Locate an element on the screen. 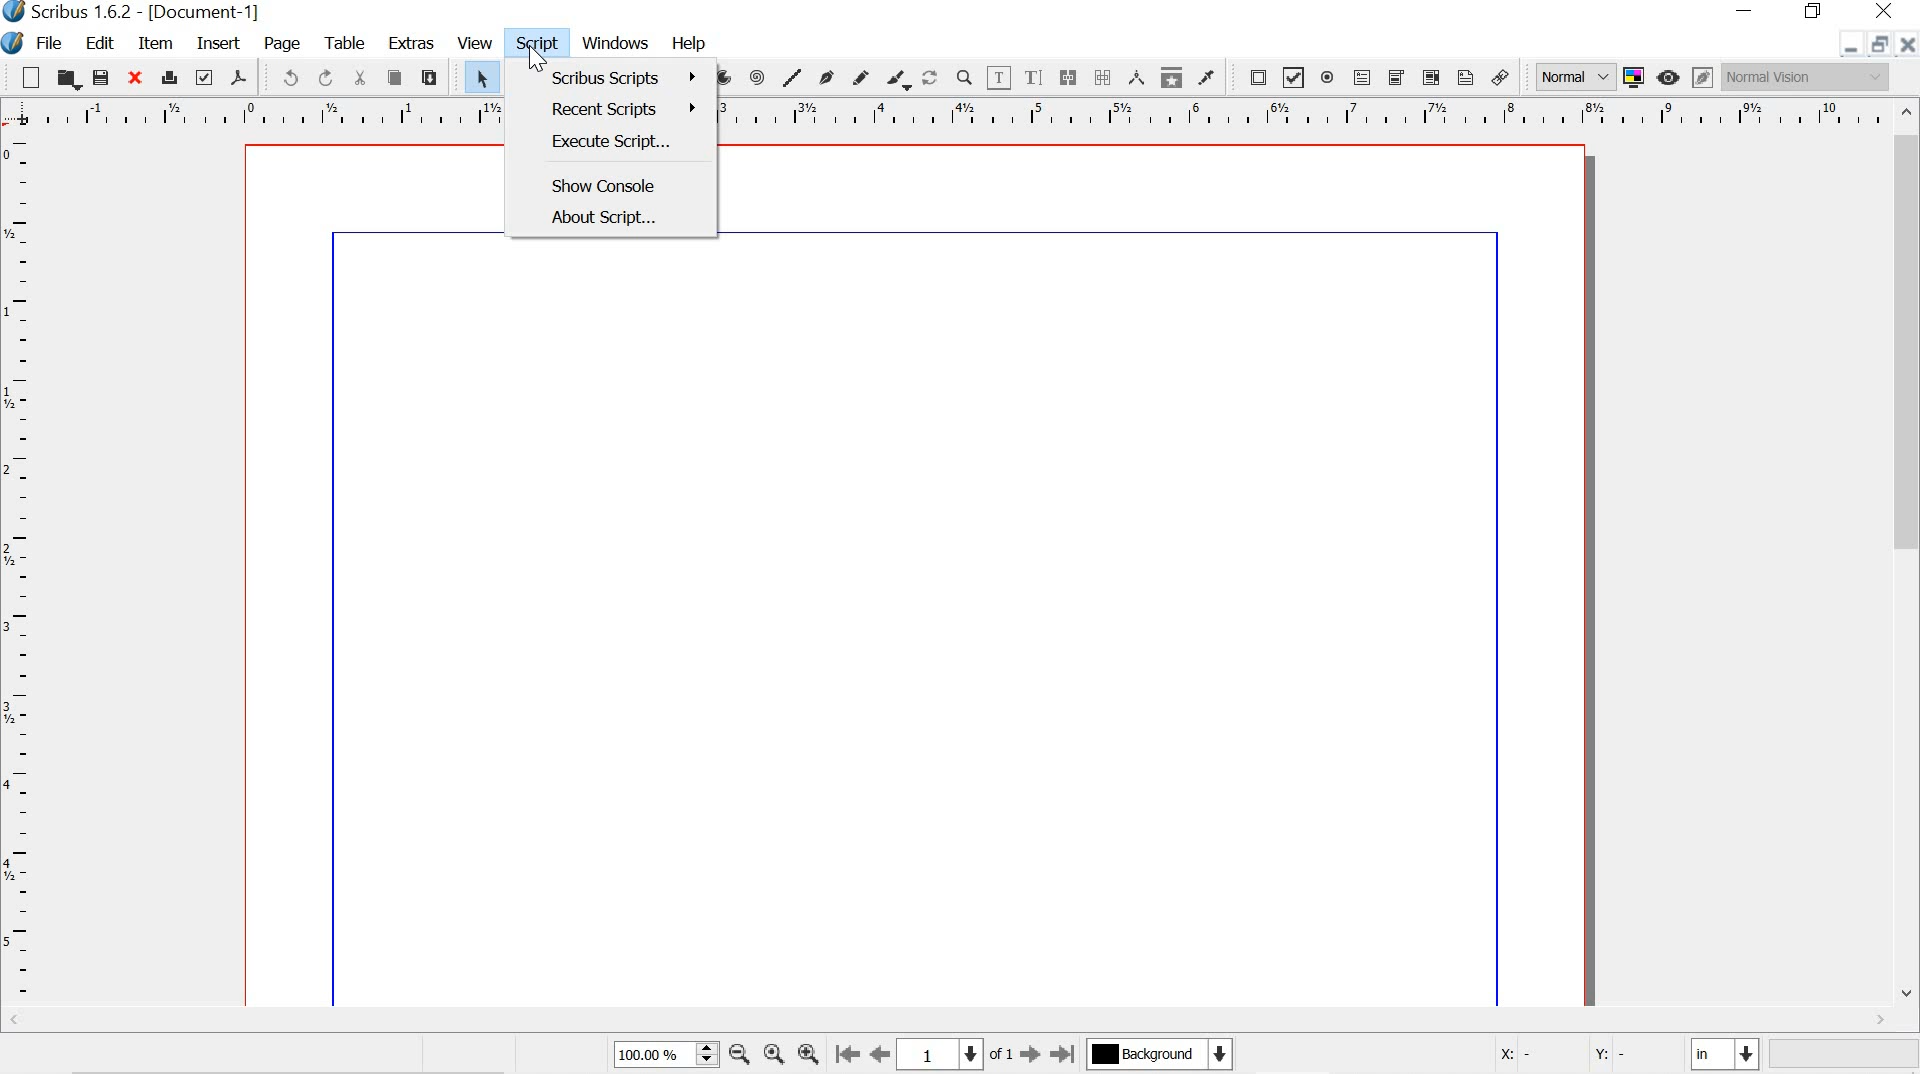 The height and width of the screenshot is (1074, 1920). measurements is located at coordinates (1138, 78).